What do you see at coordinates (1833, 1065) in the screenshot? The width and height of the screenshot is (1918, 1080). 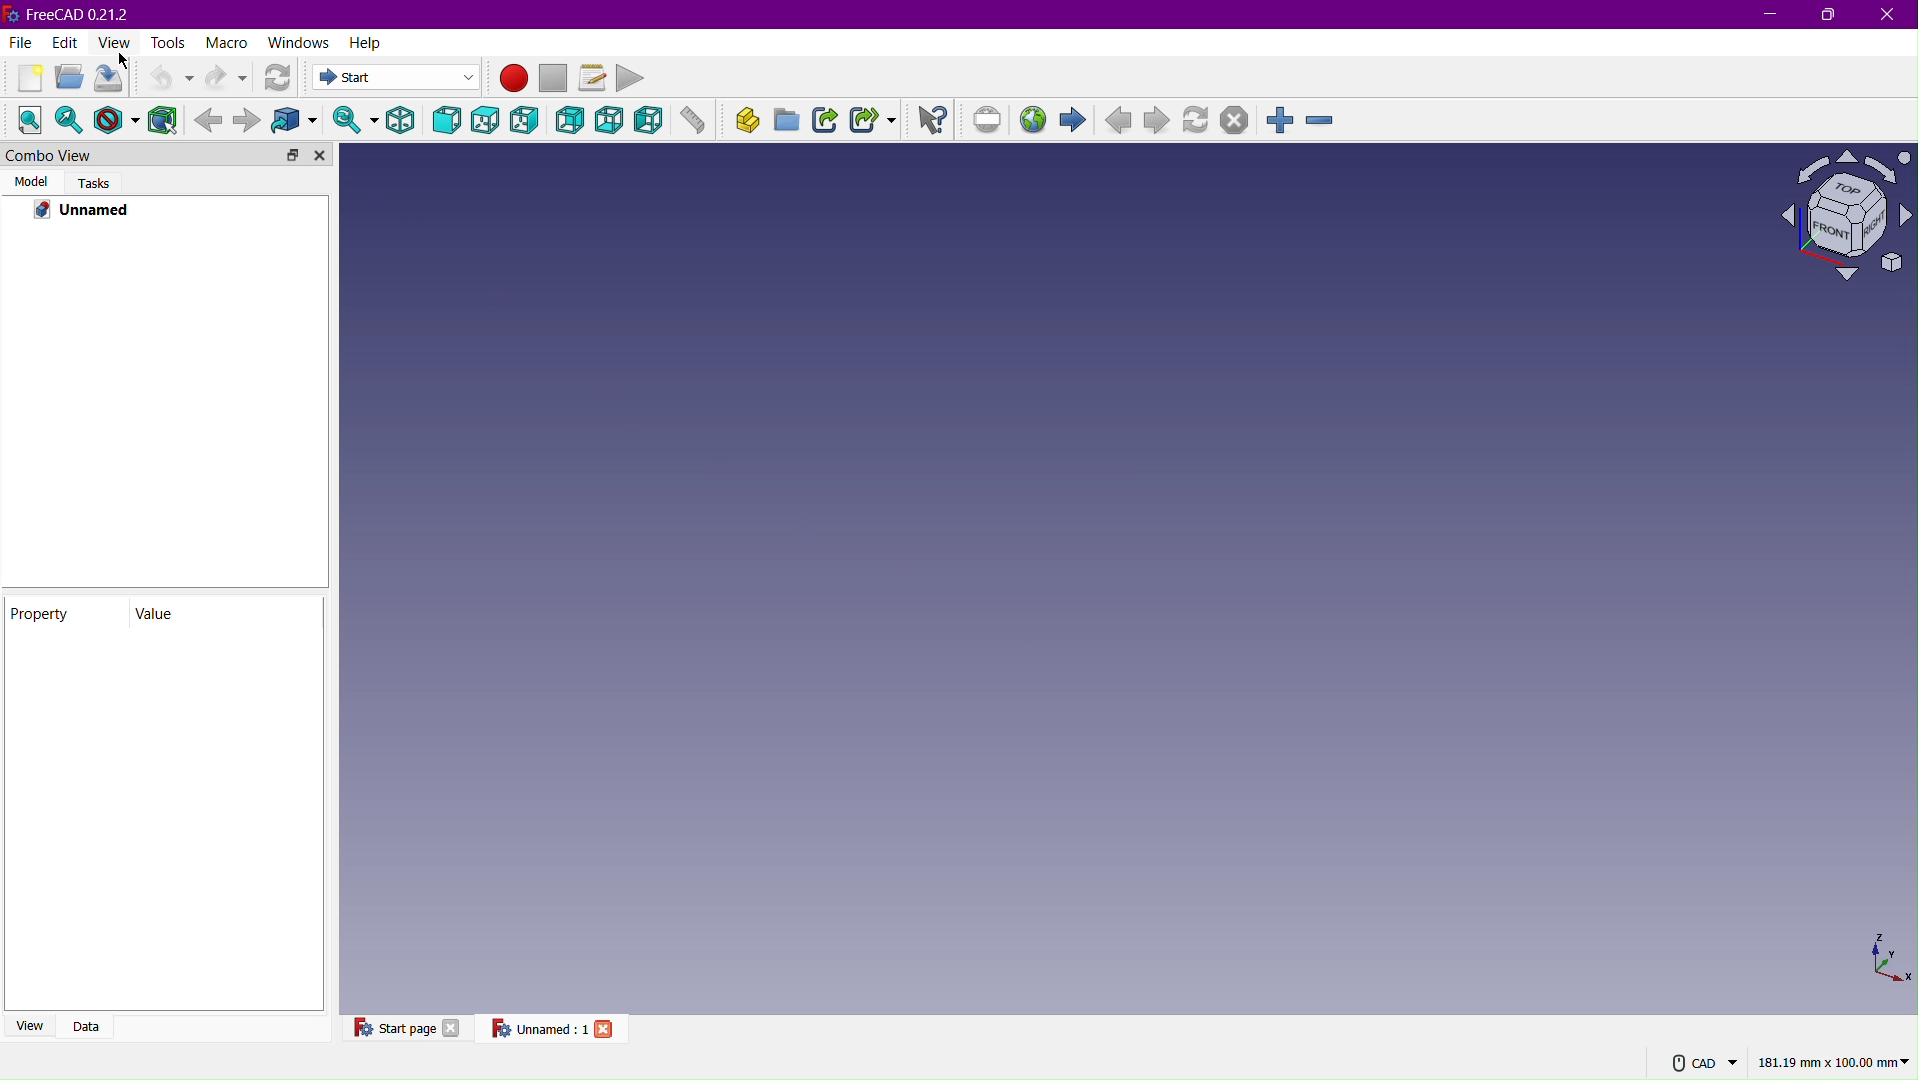 I see `181.19mm x 100.00 mm` at bounding box center [1833, 1065].